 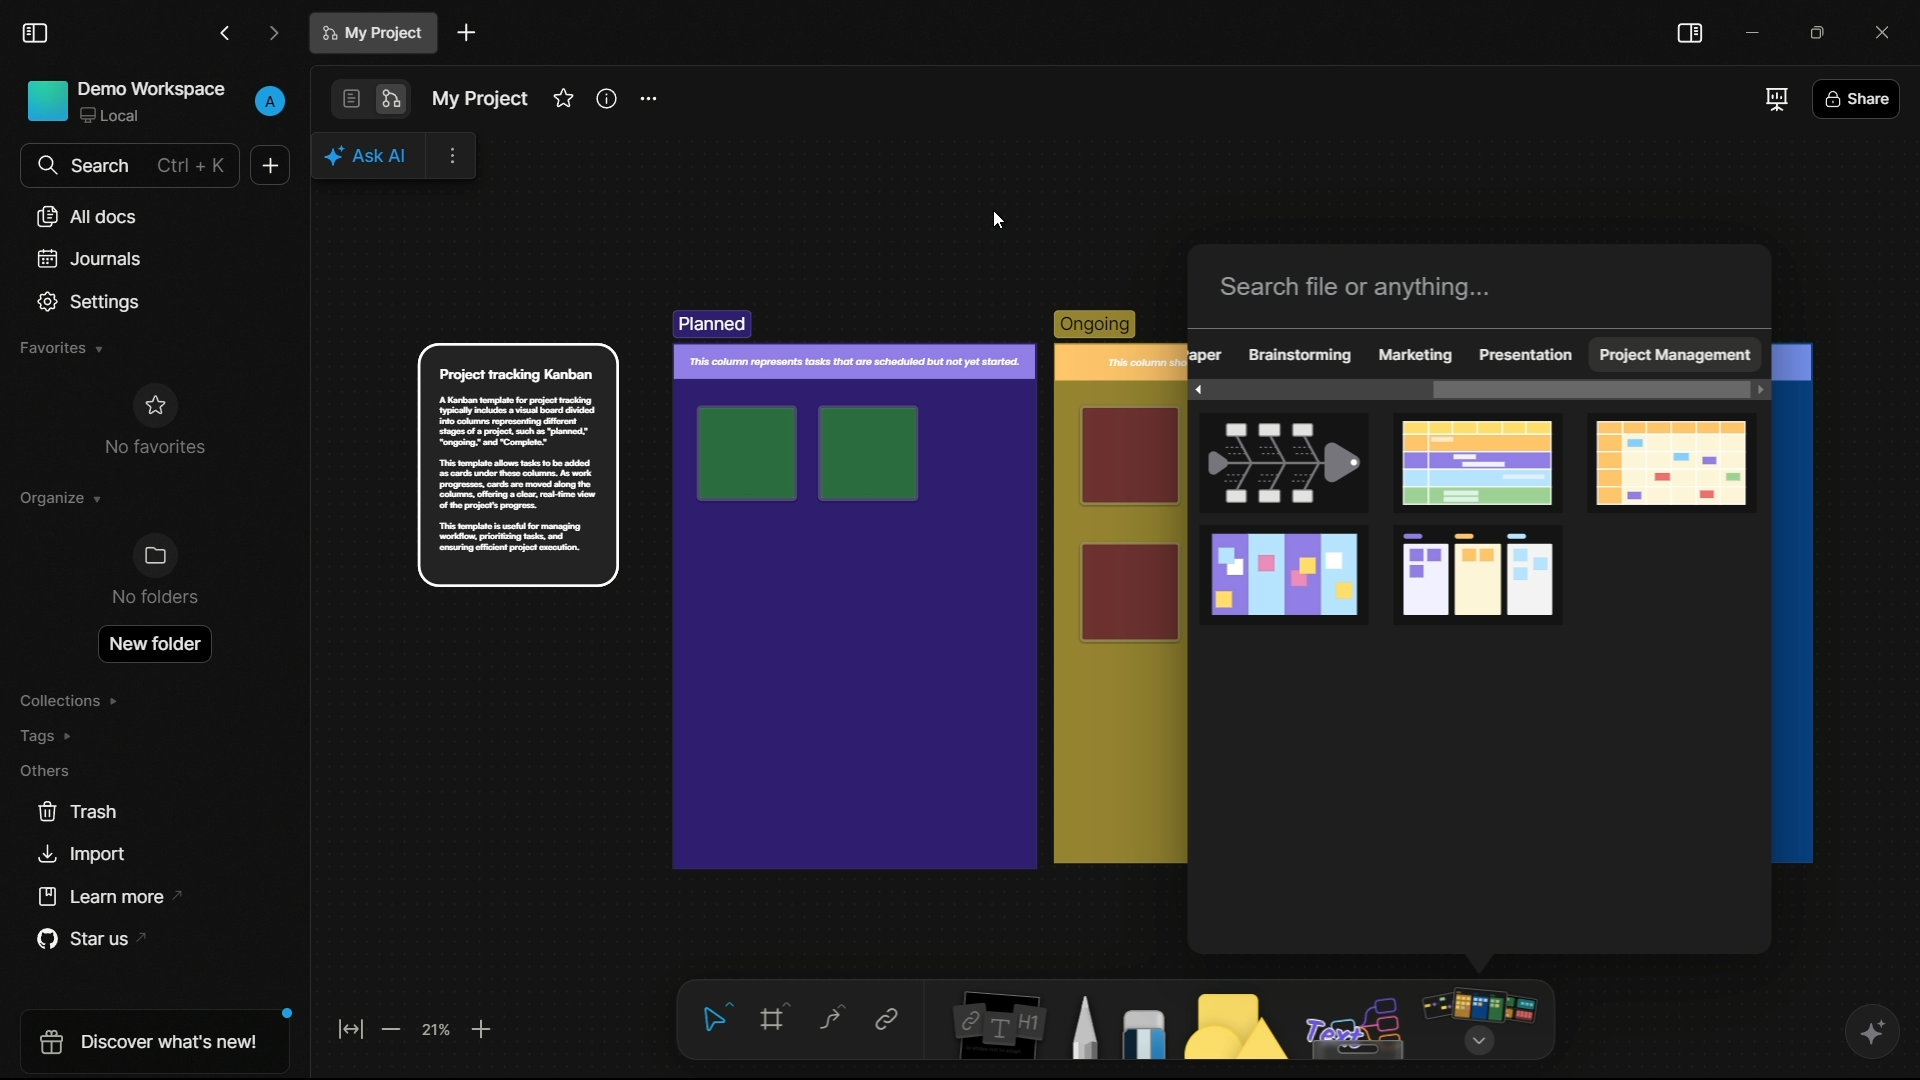 I want to click on share, so click(x=1856, y=102).